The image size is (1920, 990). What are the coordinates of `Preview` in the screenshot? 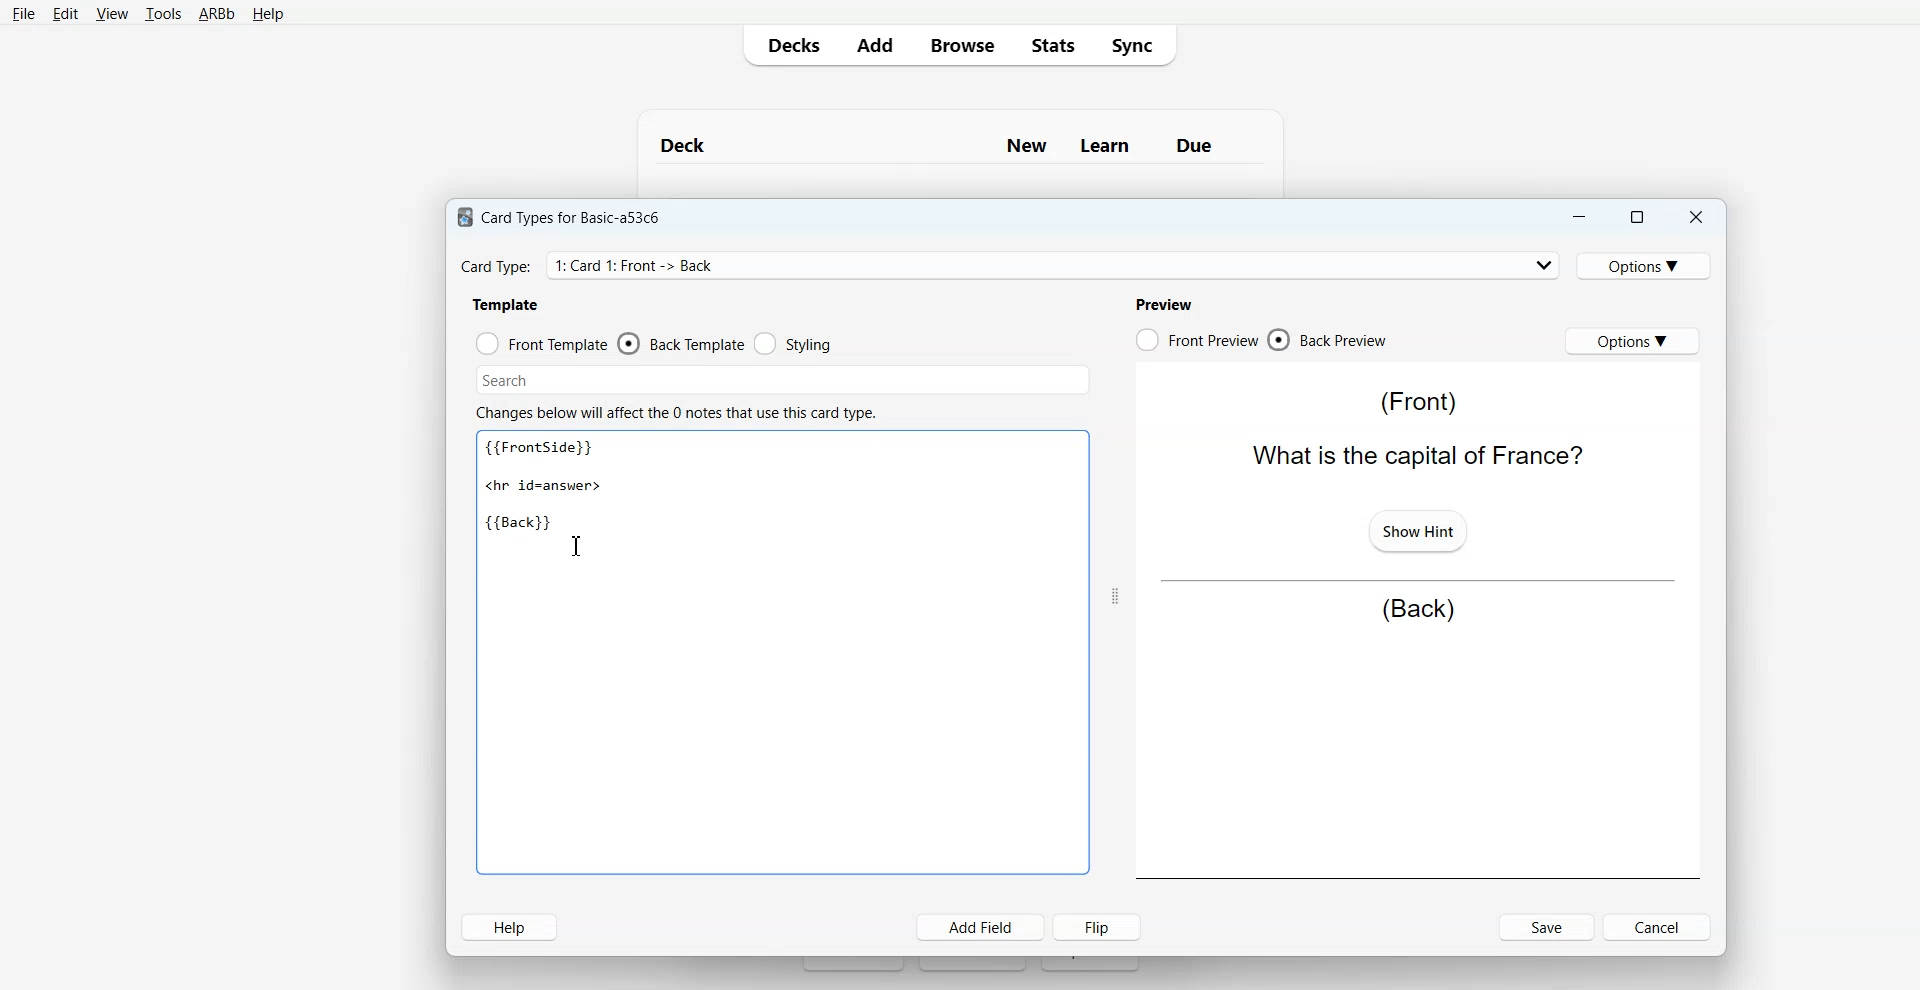 It's located at (1163, 304).